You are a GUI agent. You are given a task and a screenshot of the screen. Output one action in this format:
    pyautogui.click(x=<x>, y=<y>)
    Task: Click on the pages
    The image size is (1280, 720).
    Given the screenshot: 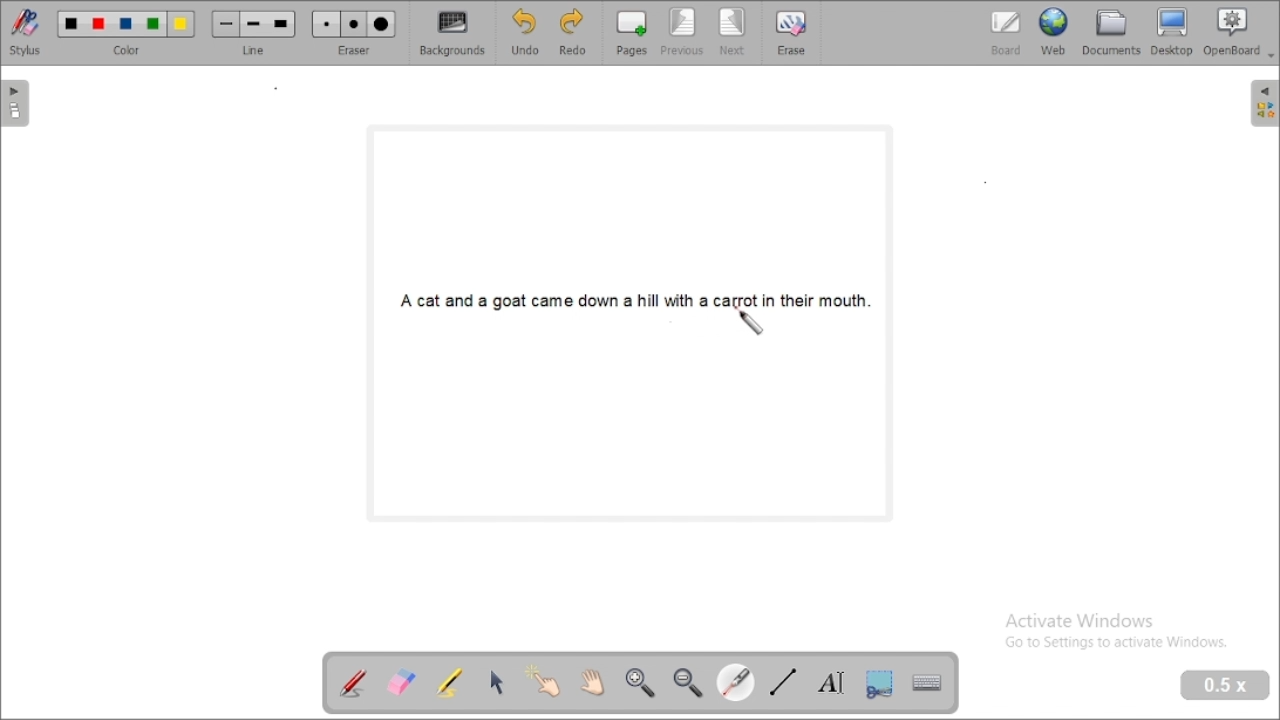 What is the action you would take?
    pyautogui.click(x=631, y=33)
    